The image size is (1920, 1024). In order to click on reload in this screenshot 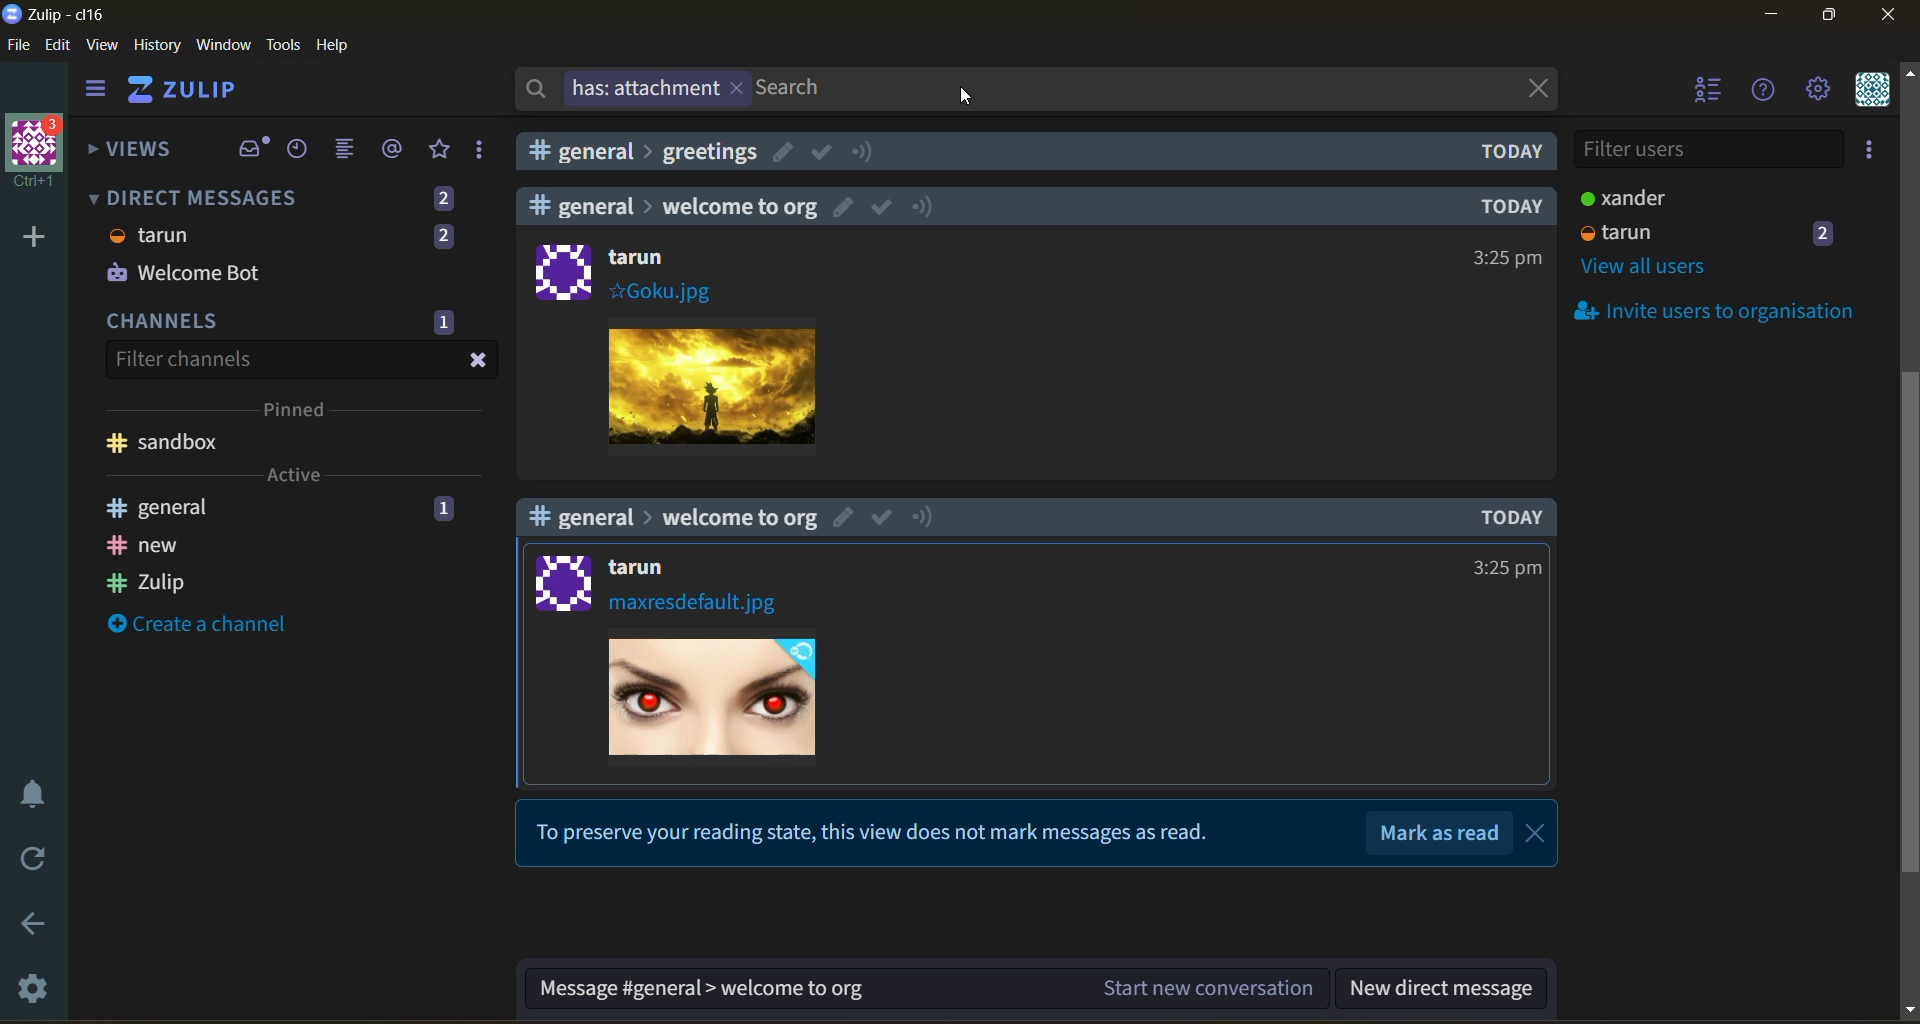, I will do `click(36, 855)`.